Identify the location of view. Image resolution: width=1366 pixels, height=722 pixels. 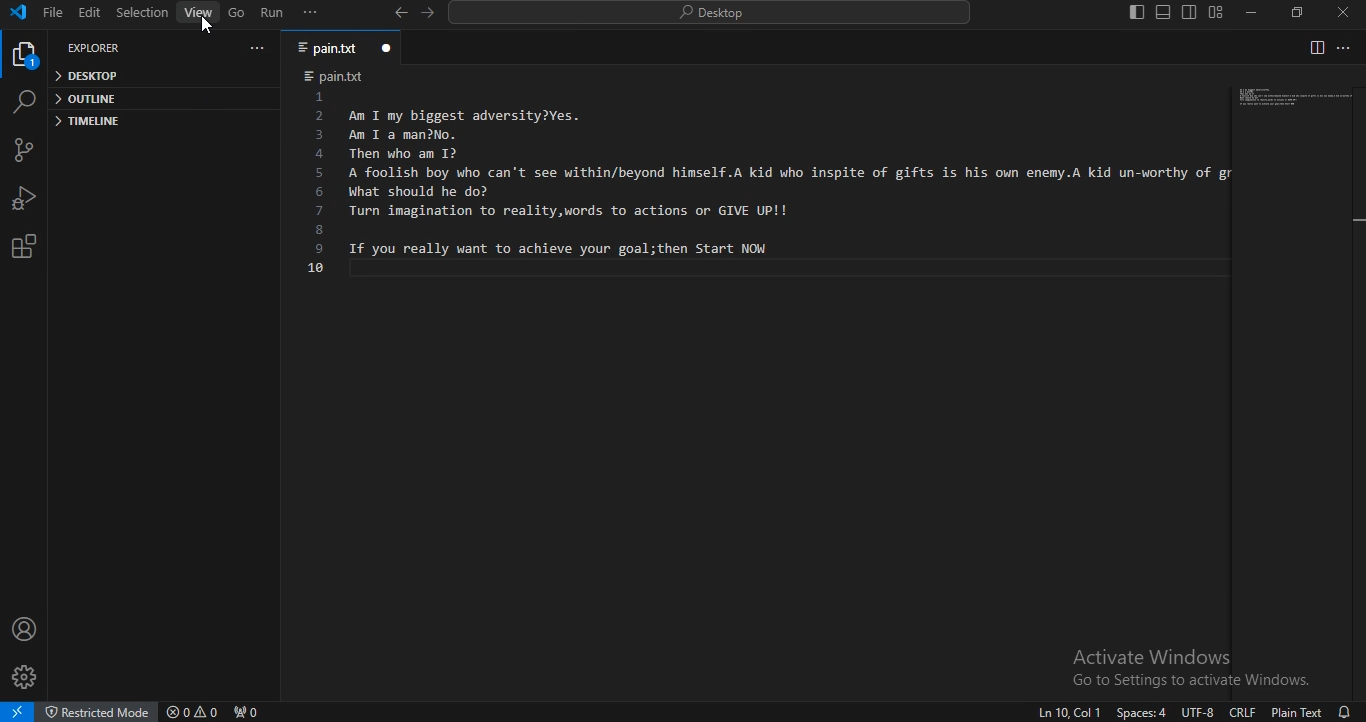
(200, 12).